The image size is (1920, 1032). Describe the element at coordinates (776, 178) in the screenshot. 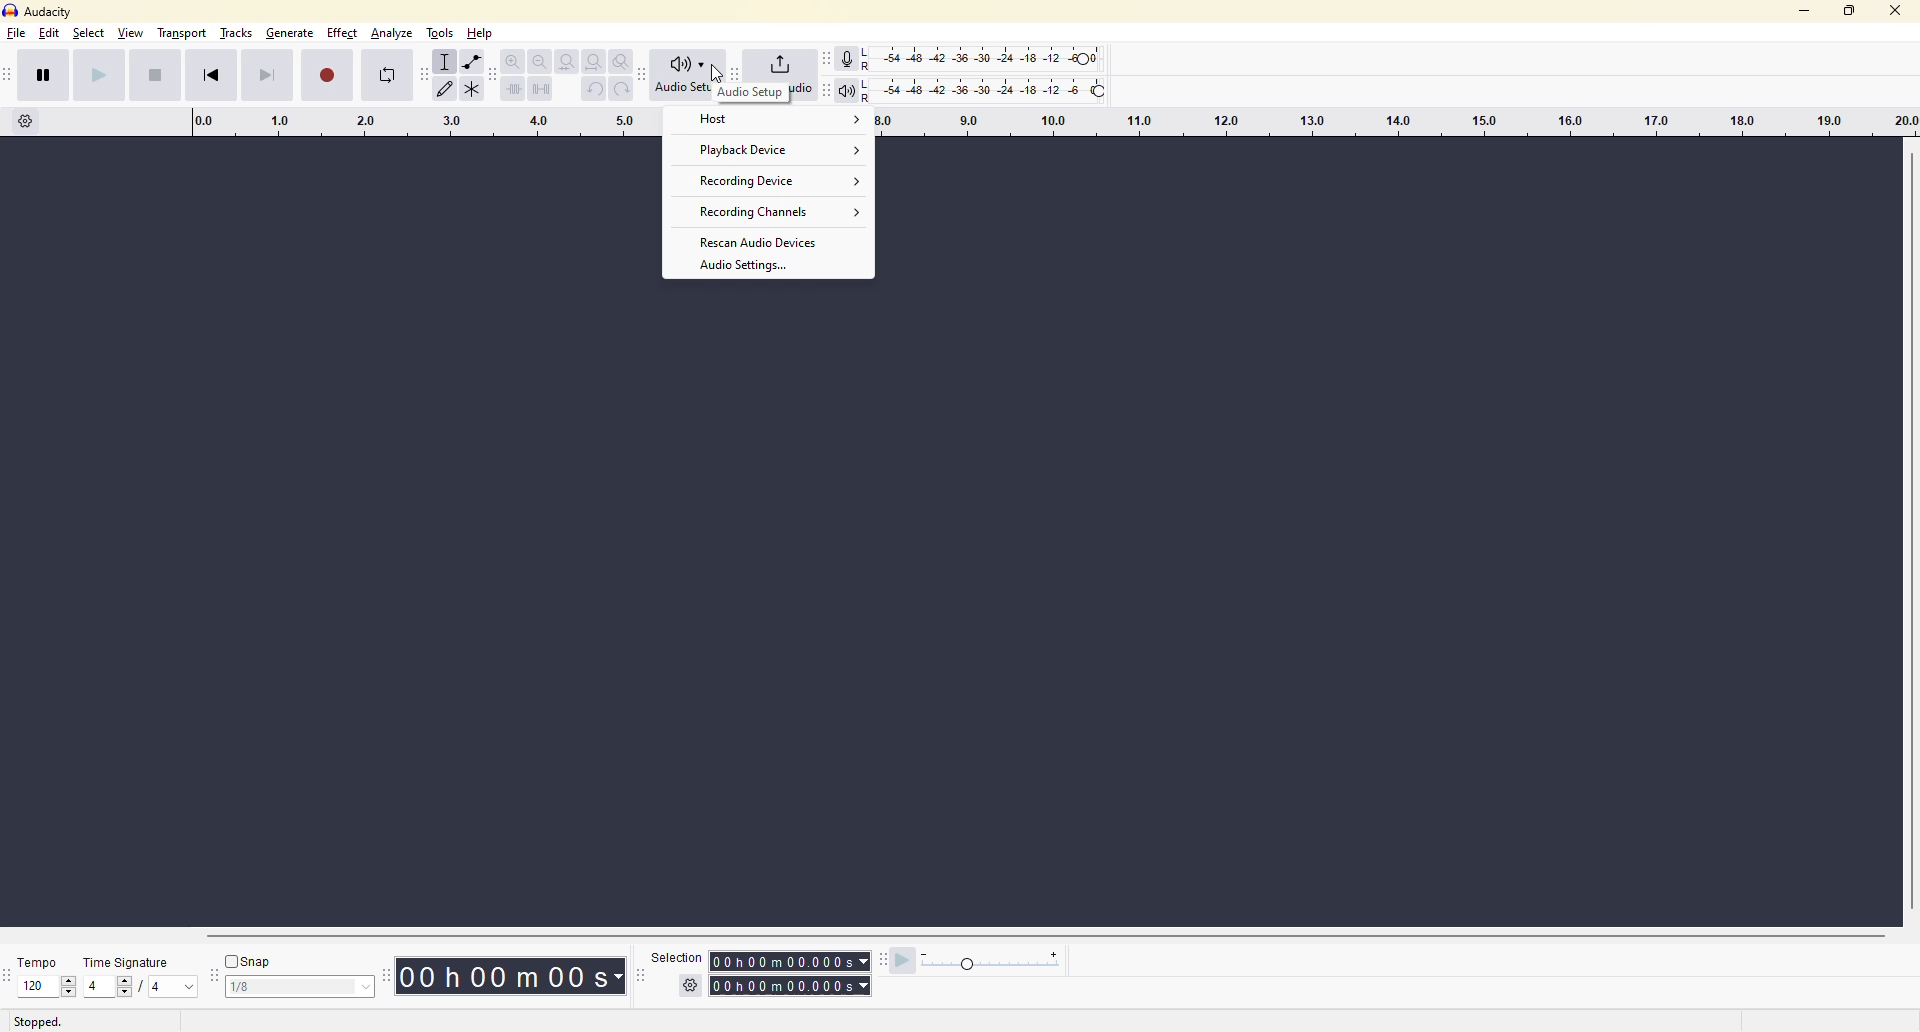

I see `Recording Device` at that location.